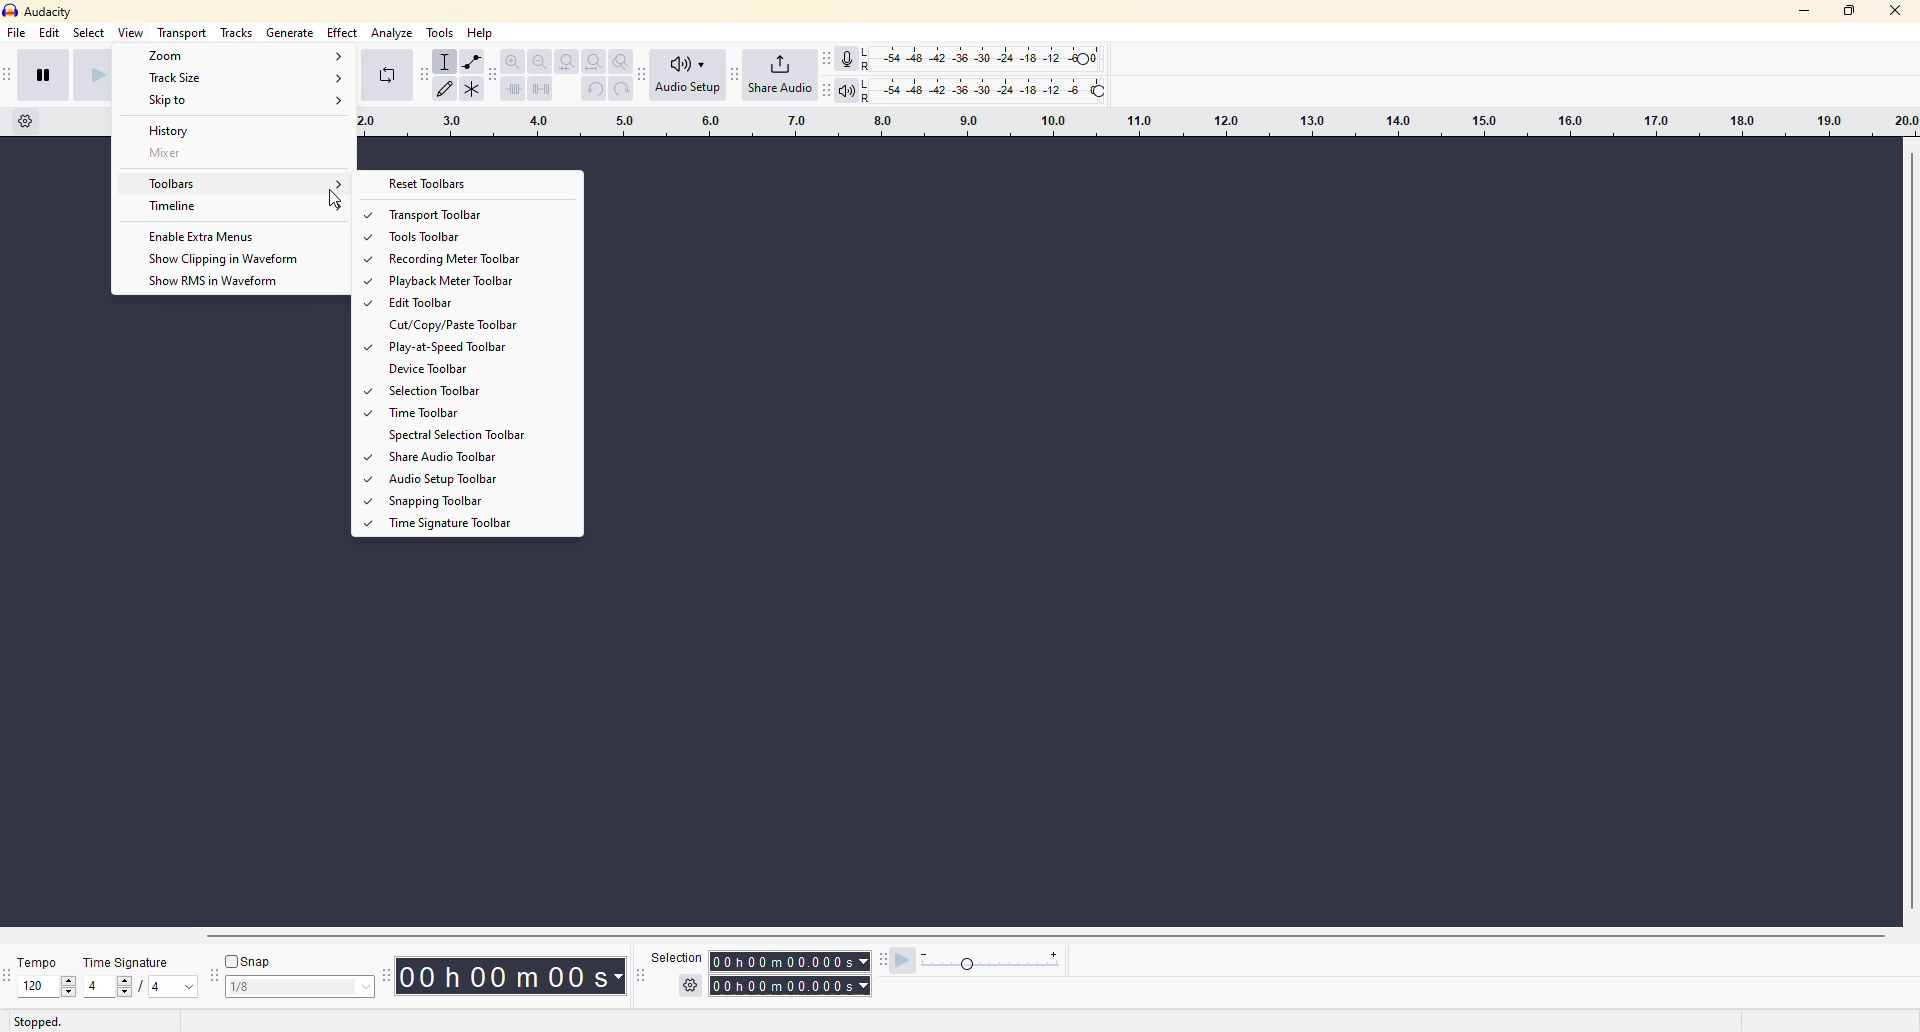 The image size is (1920, 1032). What do you see at coordinates (132, 33) in the screenshot?
I see `view` at bounding box center [132, 33].